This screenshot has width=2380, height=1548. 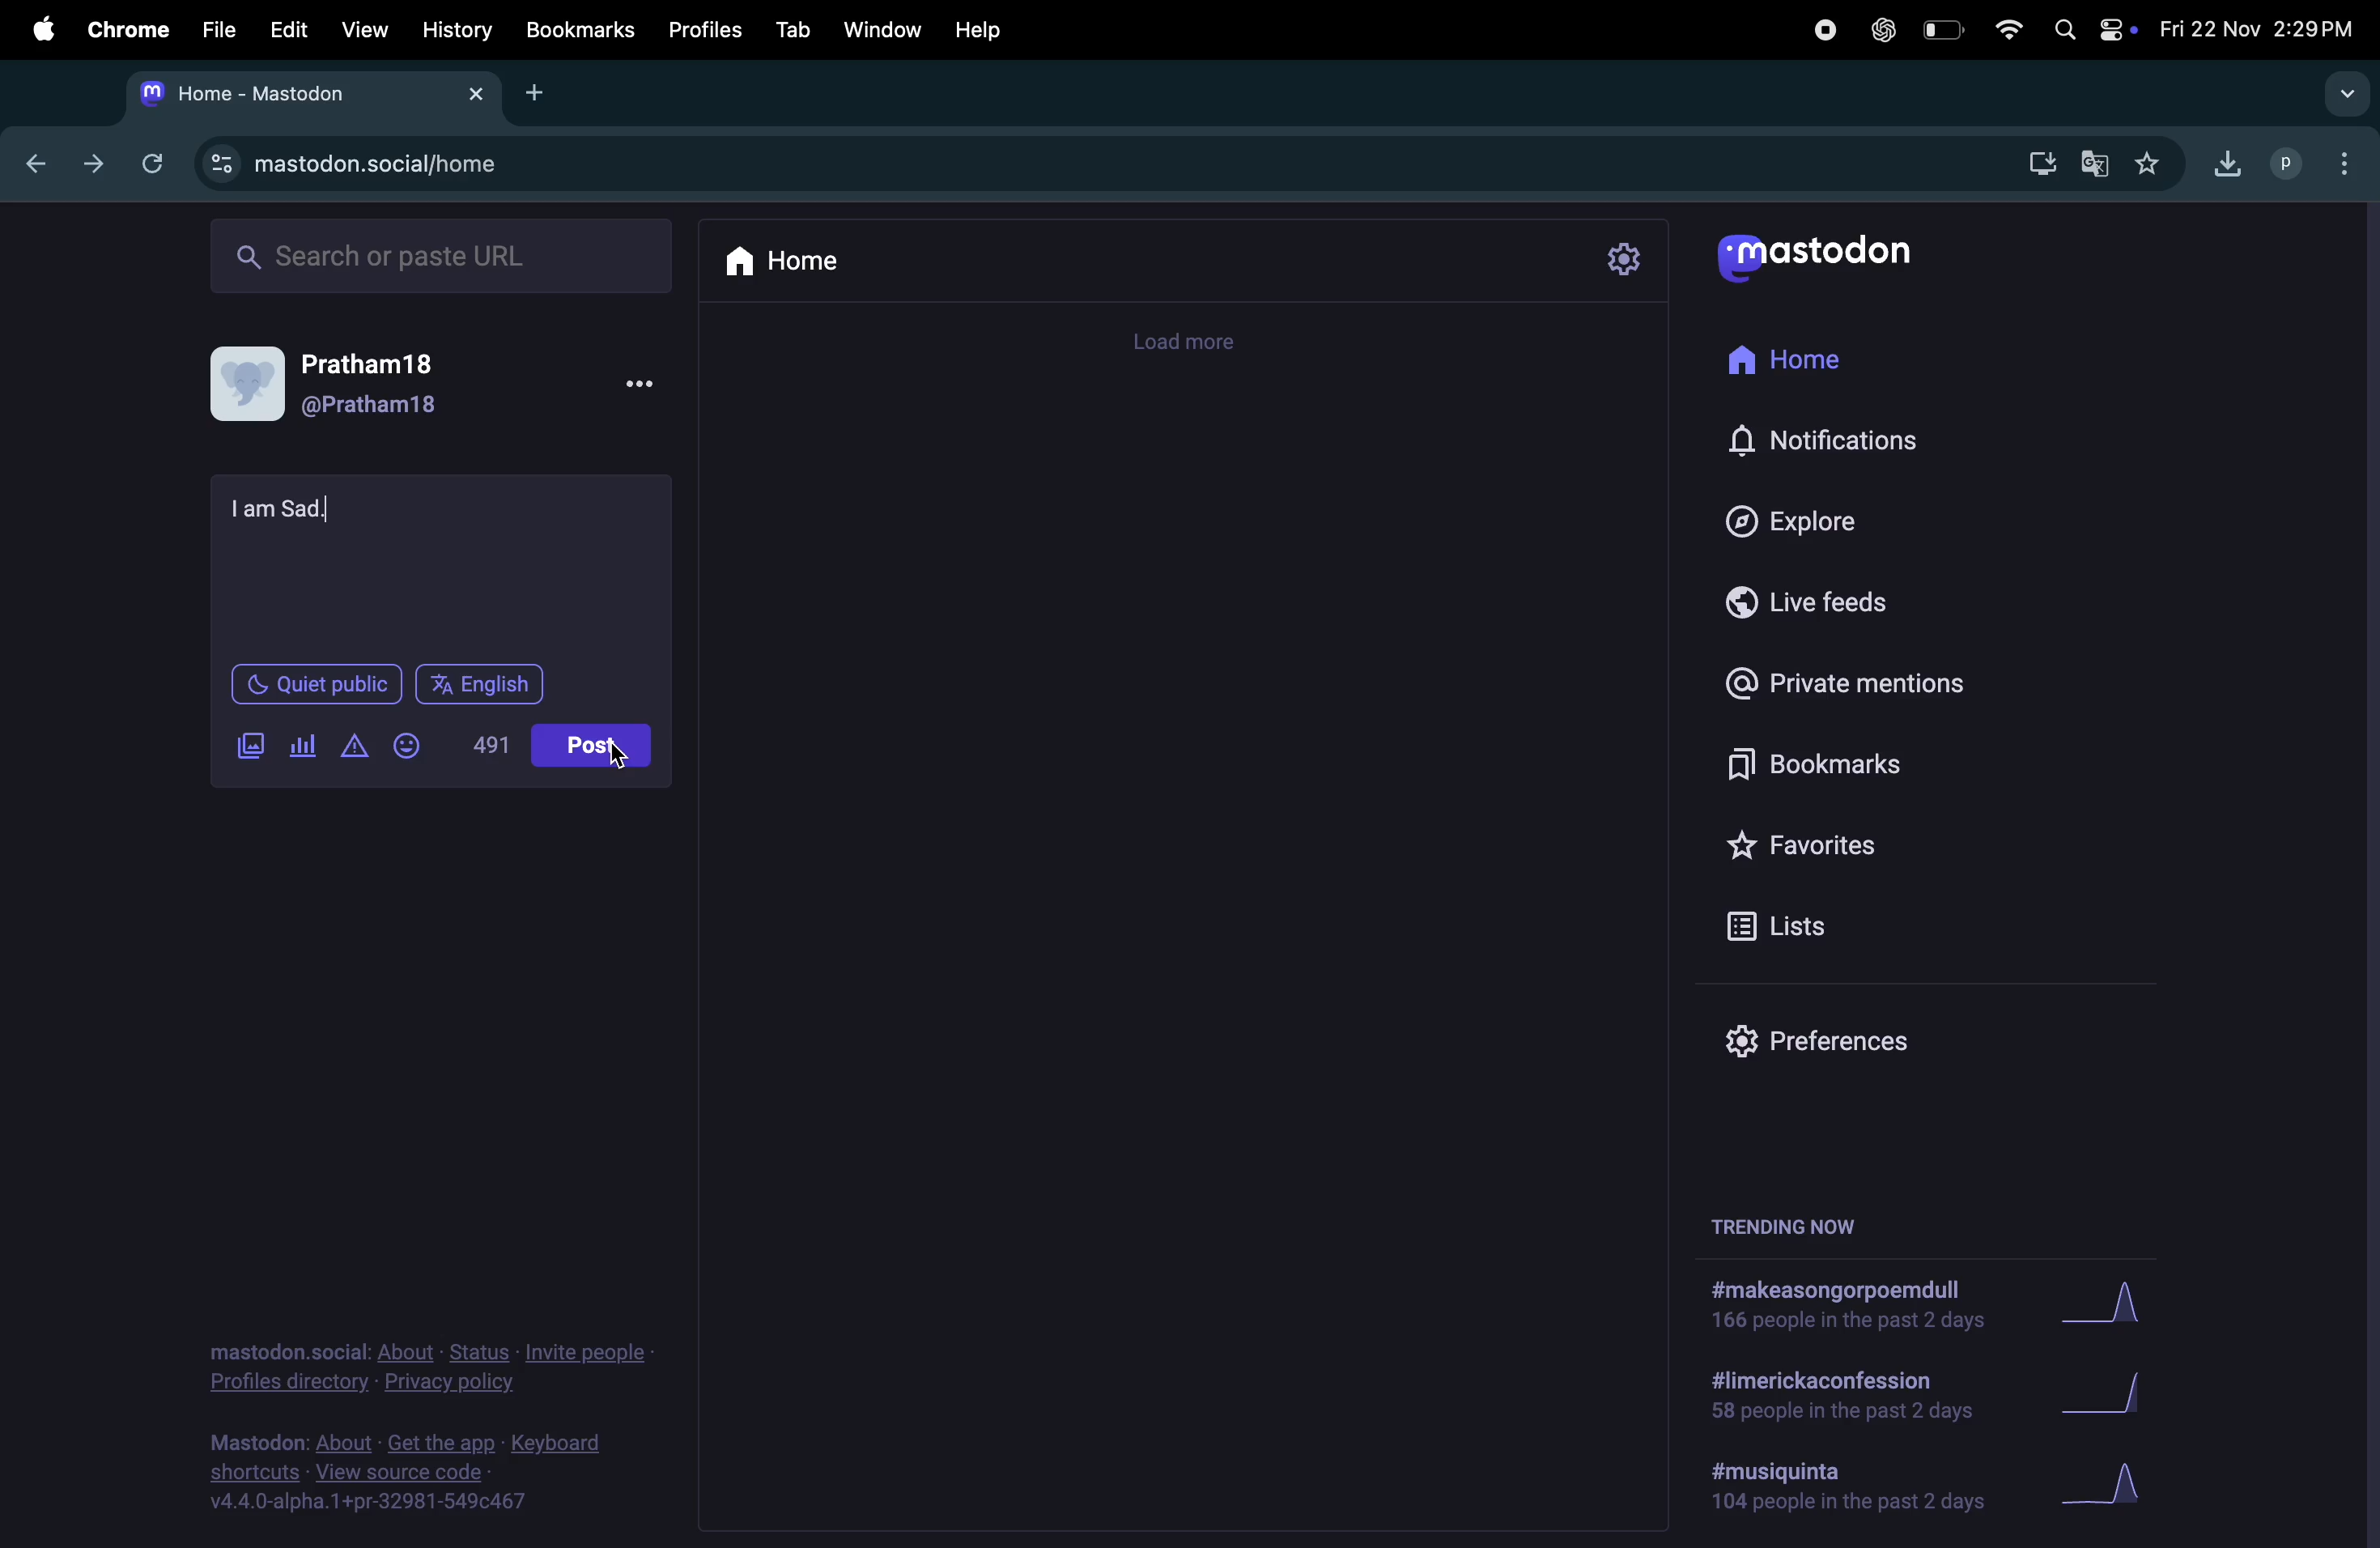 What do you see at coordinates (350, 745) in the screenshot?
I see `add warning` at bounding box center [350, 745].